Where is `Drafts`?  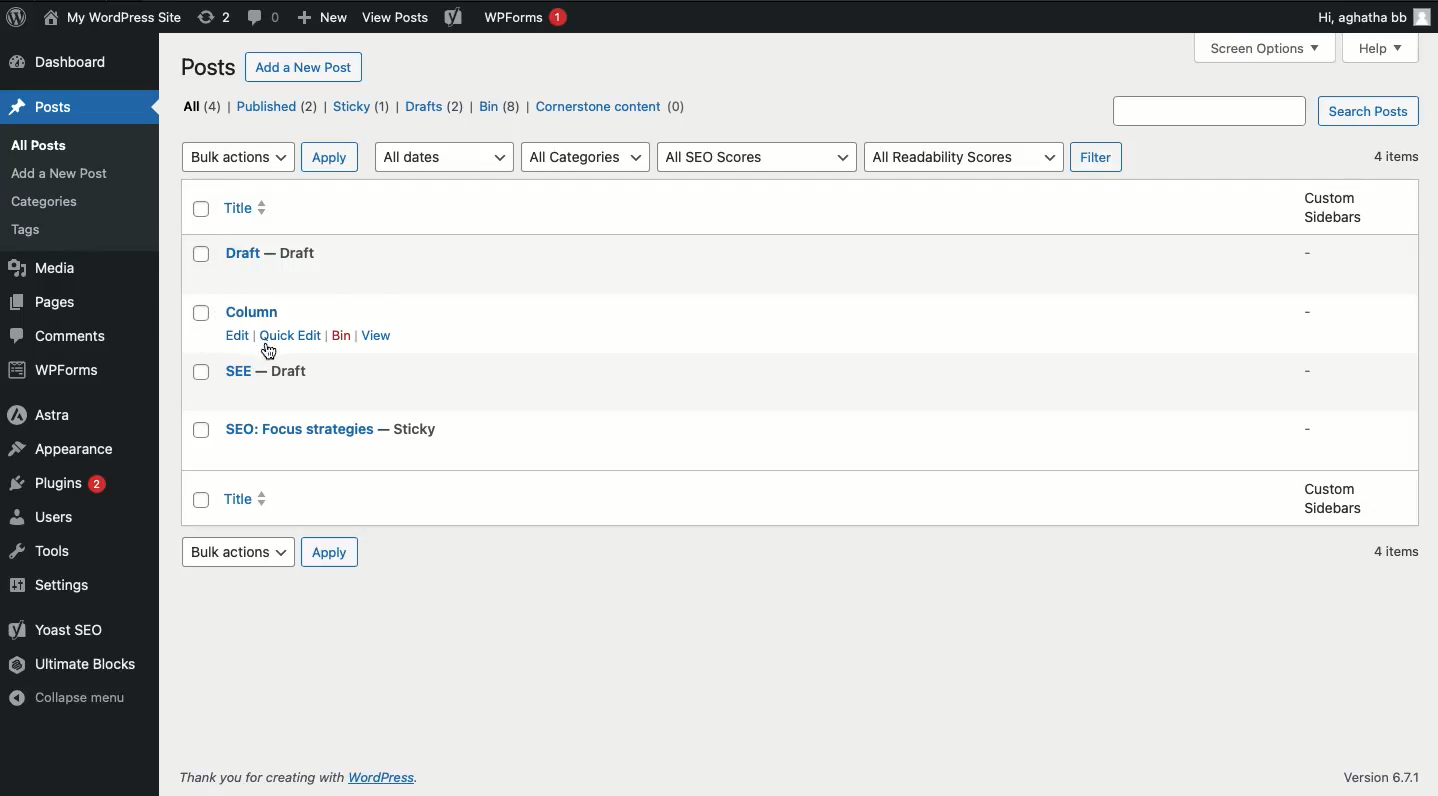 Drafts is located at coordinates (436, 108).